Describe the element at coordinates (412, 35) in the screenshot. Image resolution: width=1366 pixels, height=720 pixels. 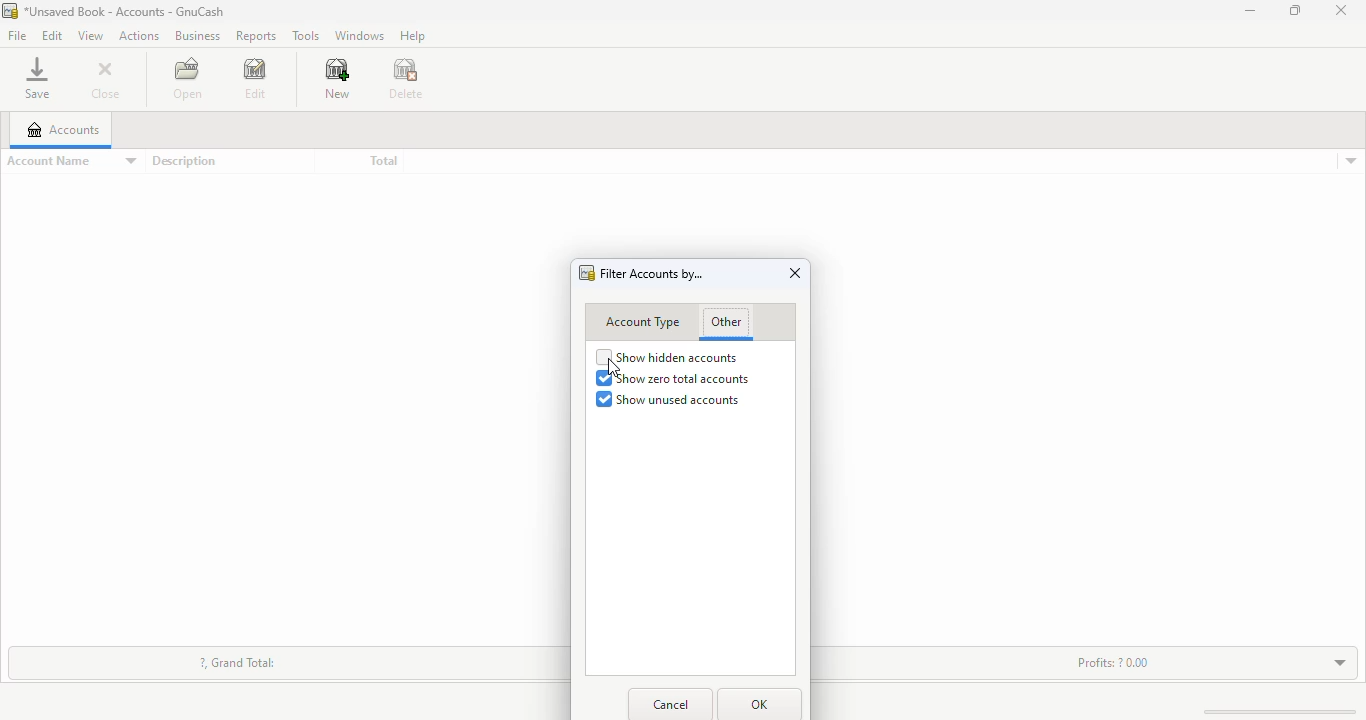
I see `help` at that location.